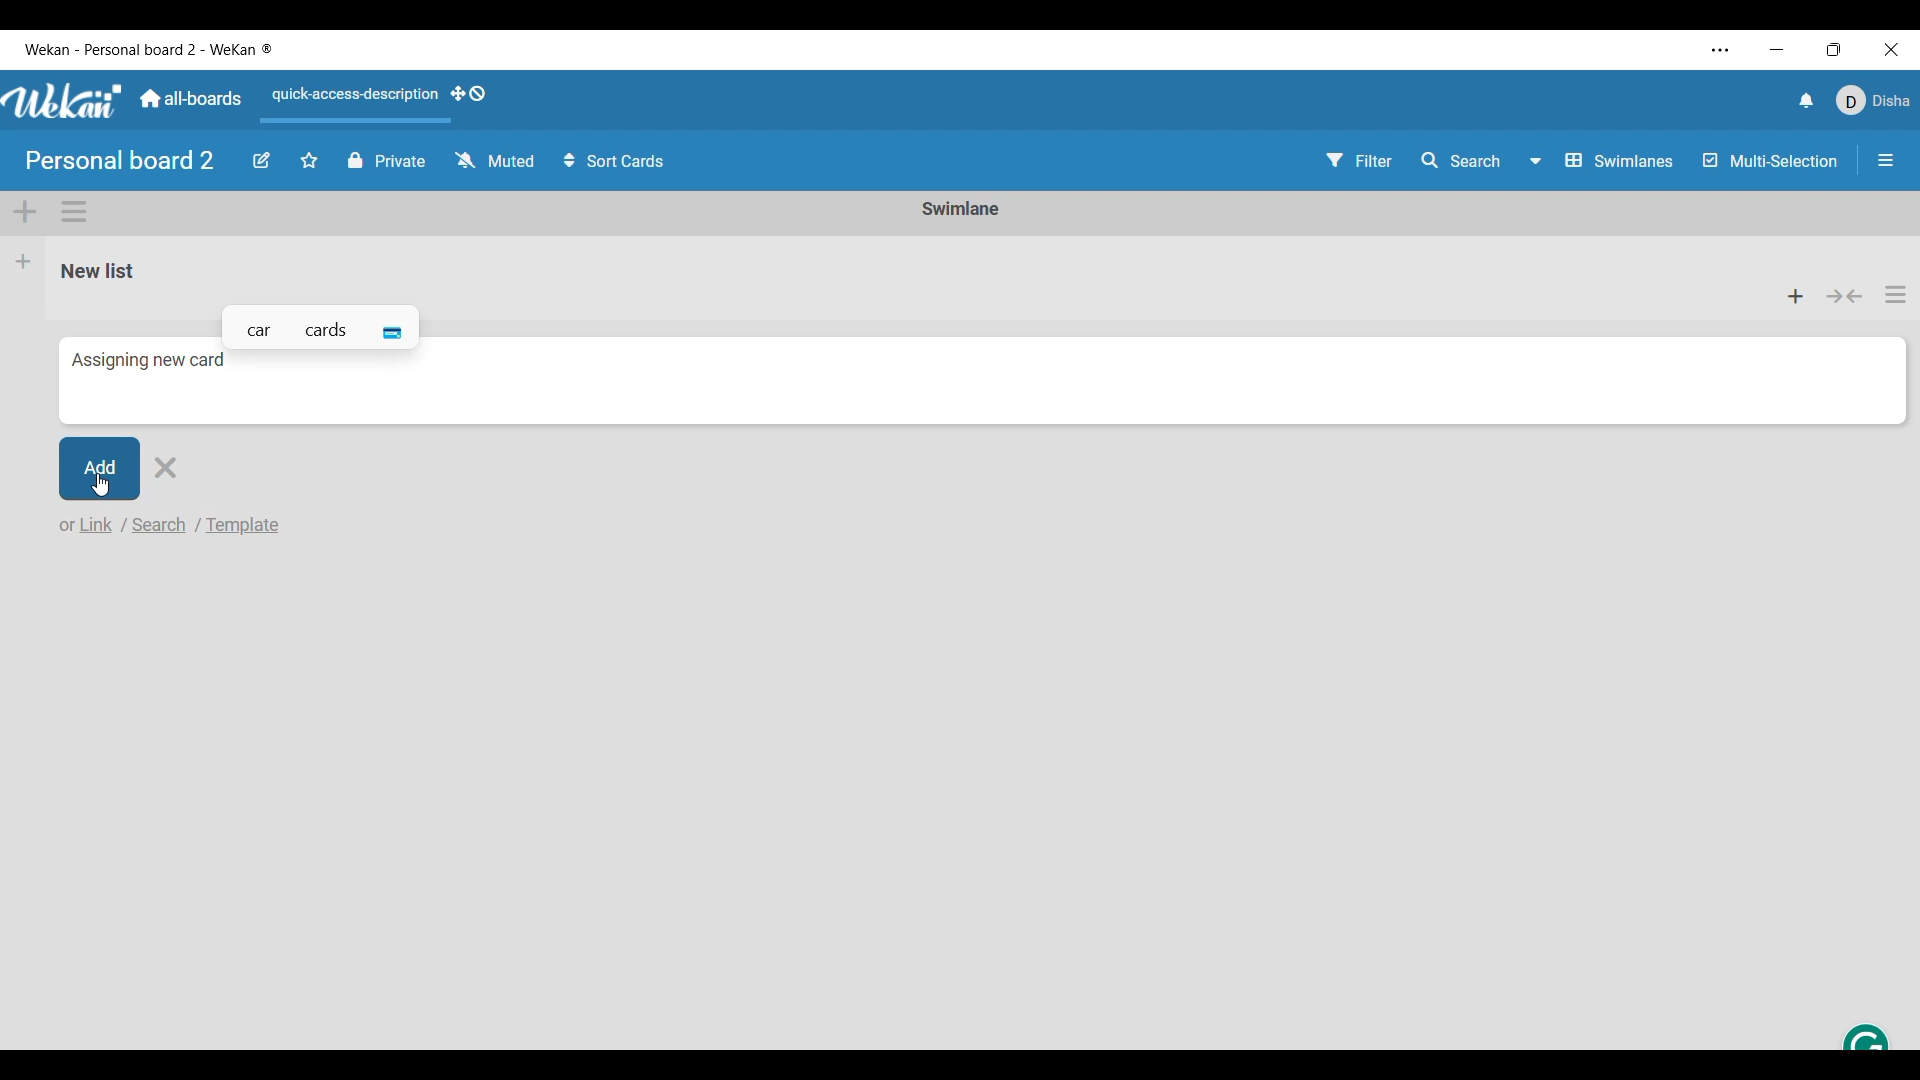  Describe the element at coordinates (309, 160) in the screenshot. I see `Star board` at that location.